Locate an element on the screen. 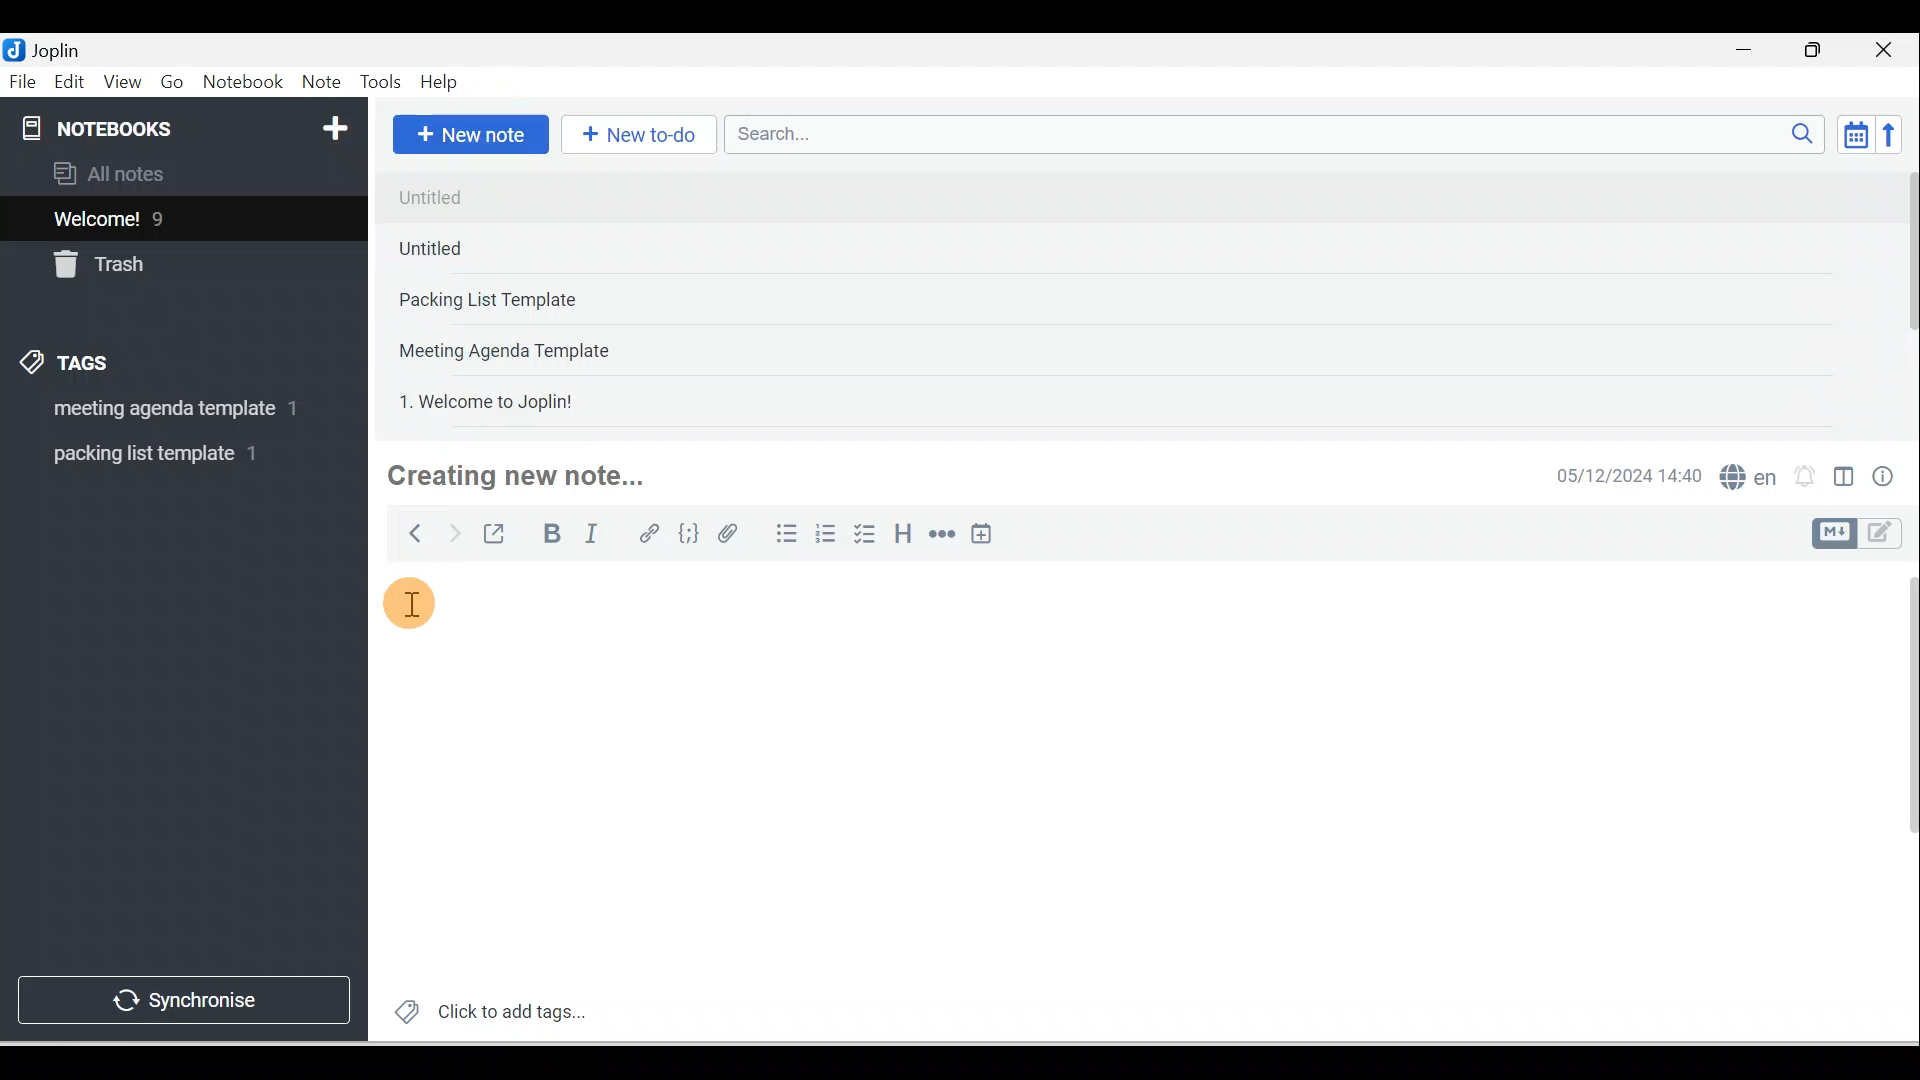  Bulleted list is located at coordinates (782, 533).